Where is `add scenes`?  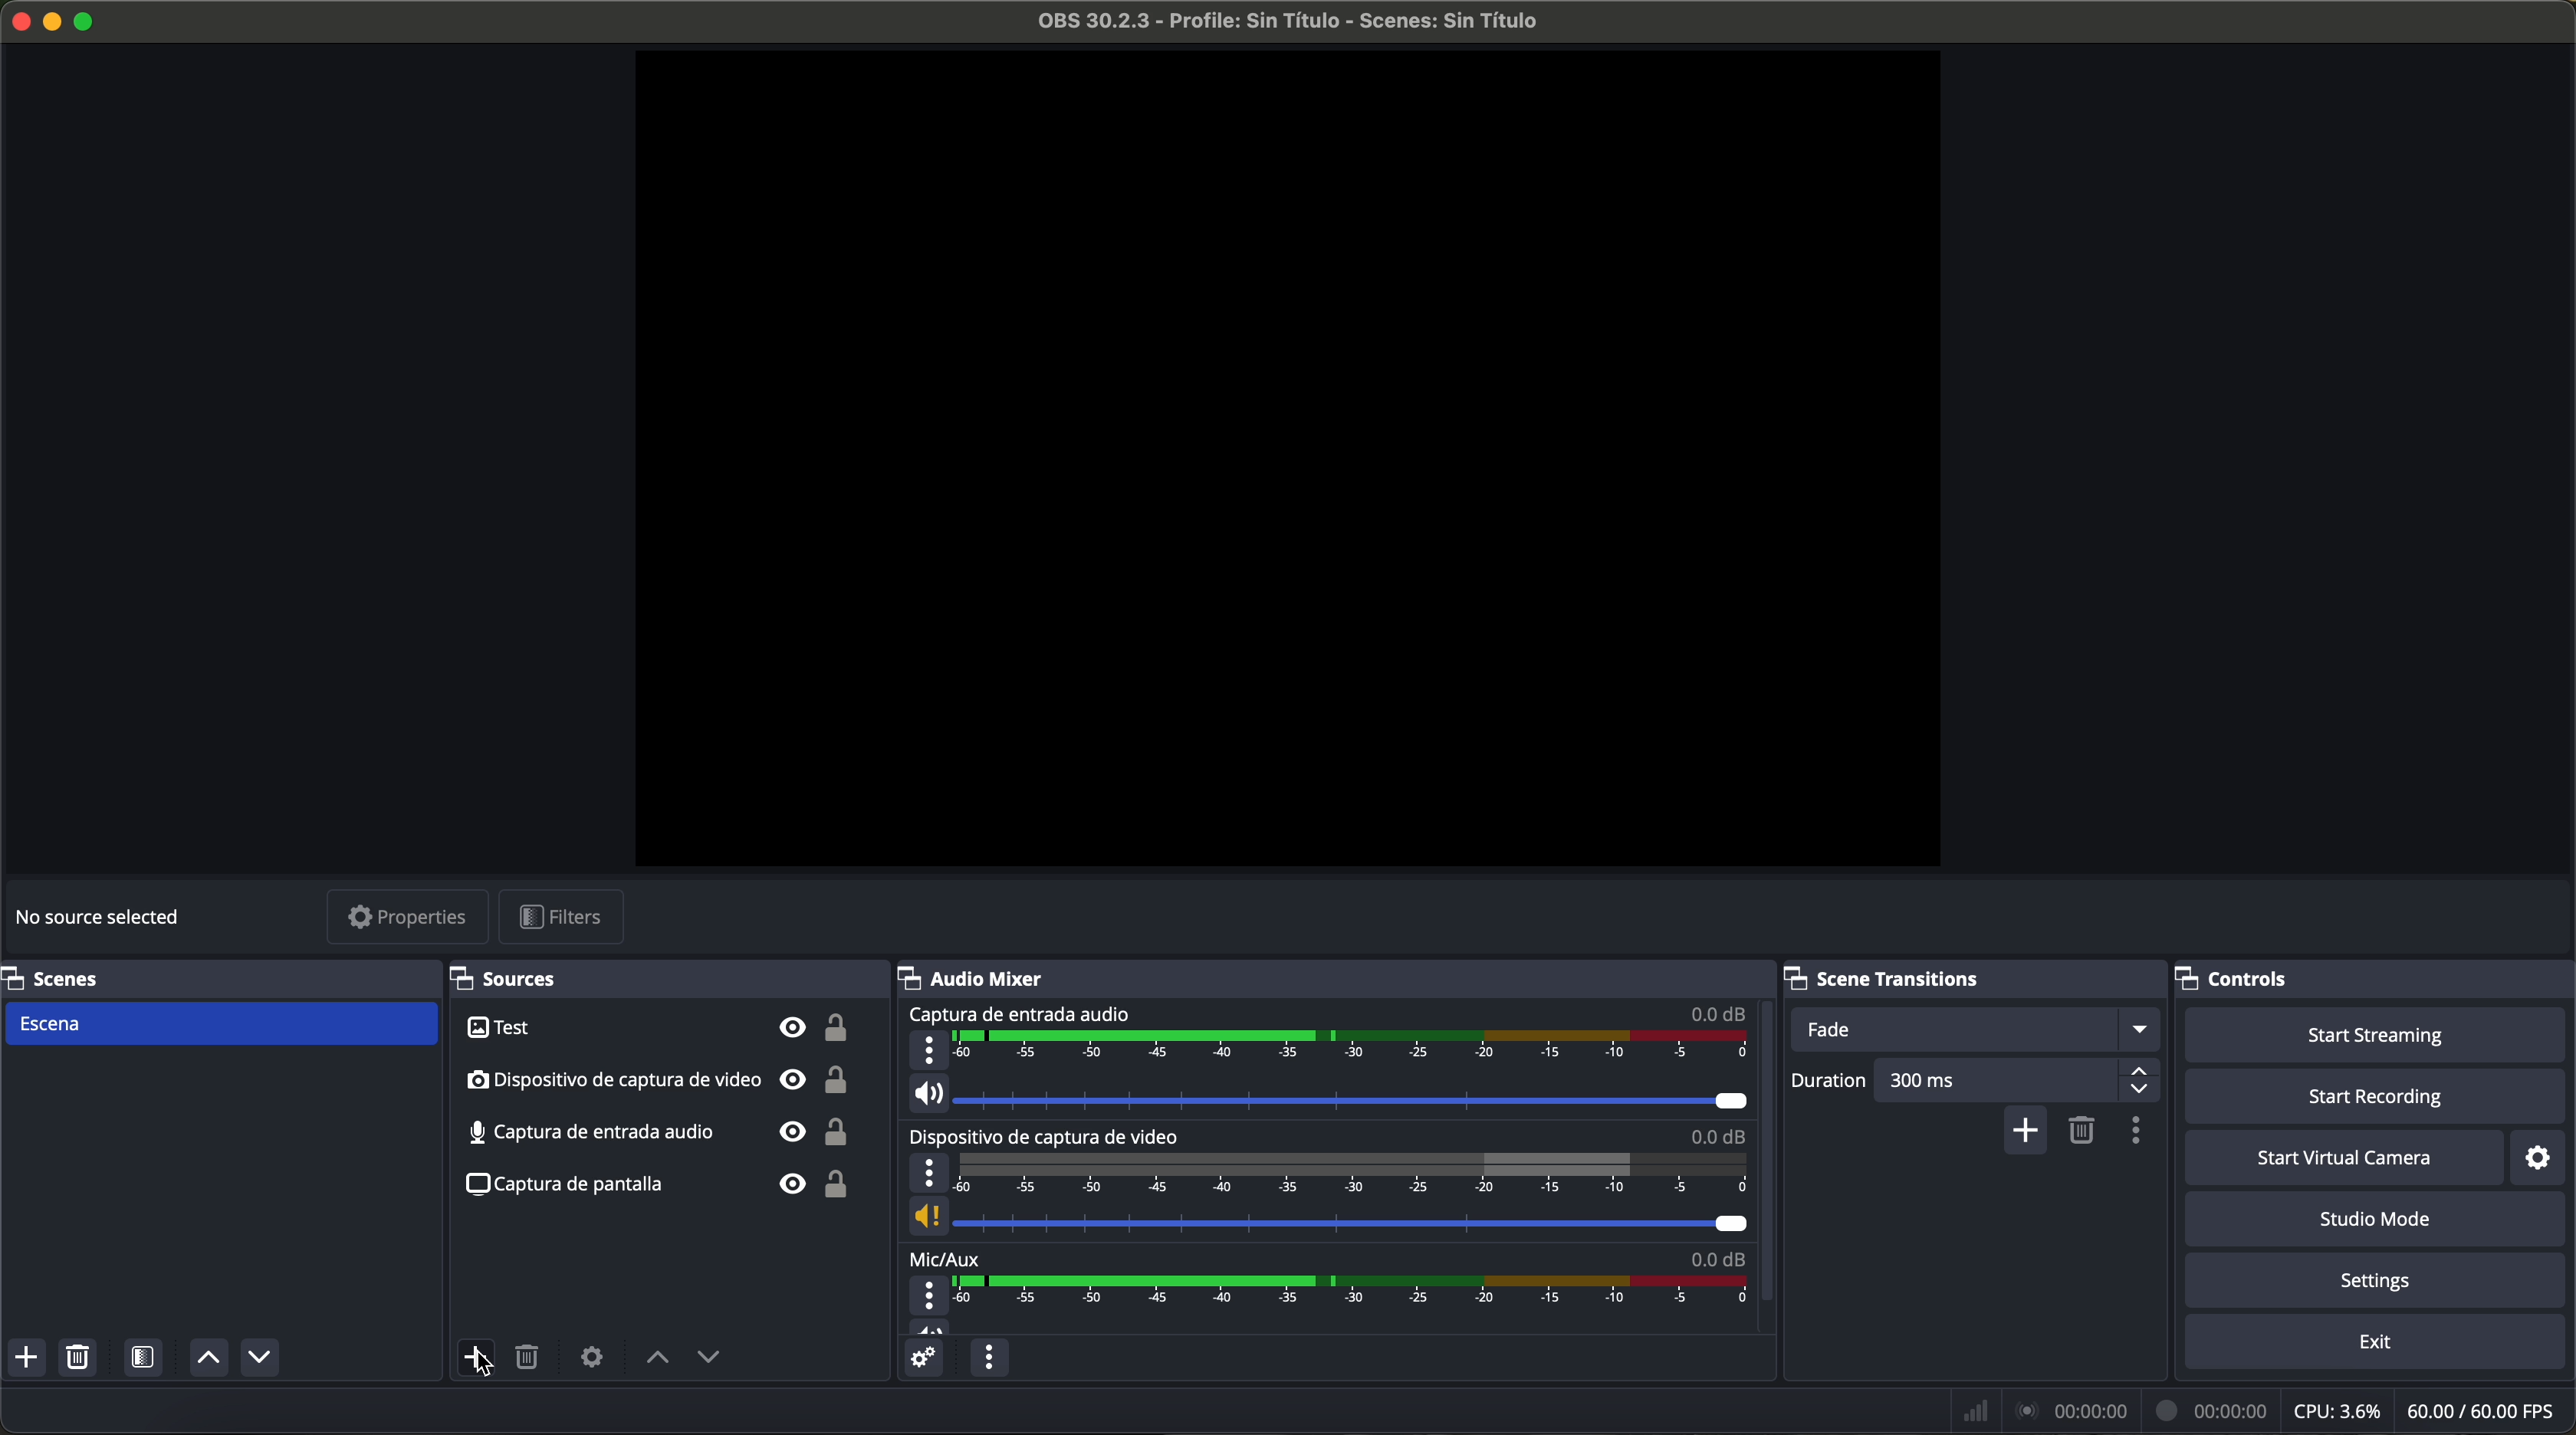
add scenes is located at coordinates (25, 1357).